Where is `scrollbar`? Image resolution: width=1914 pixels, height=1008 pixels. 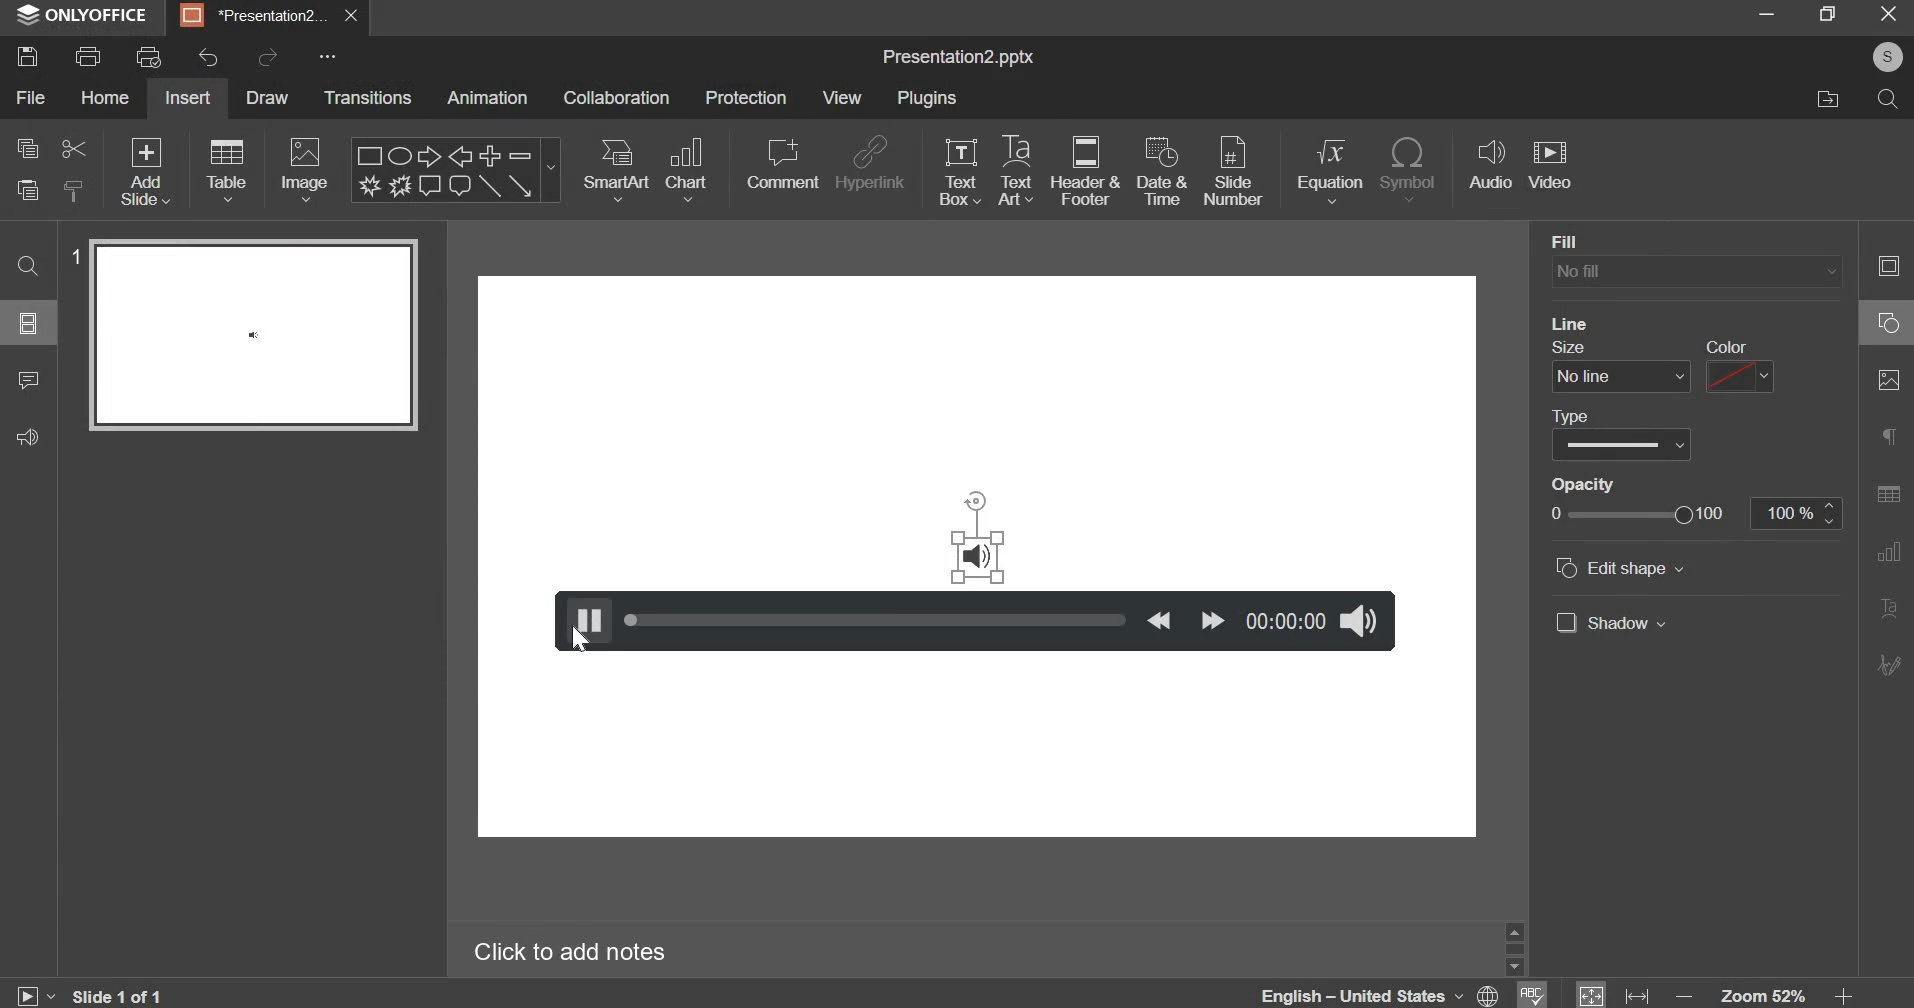
scrollbar is located at coordinates (1514, 949).